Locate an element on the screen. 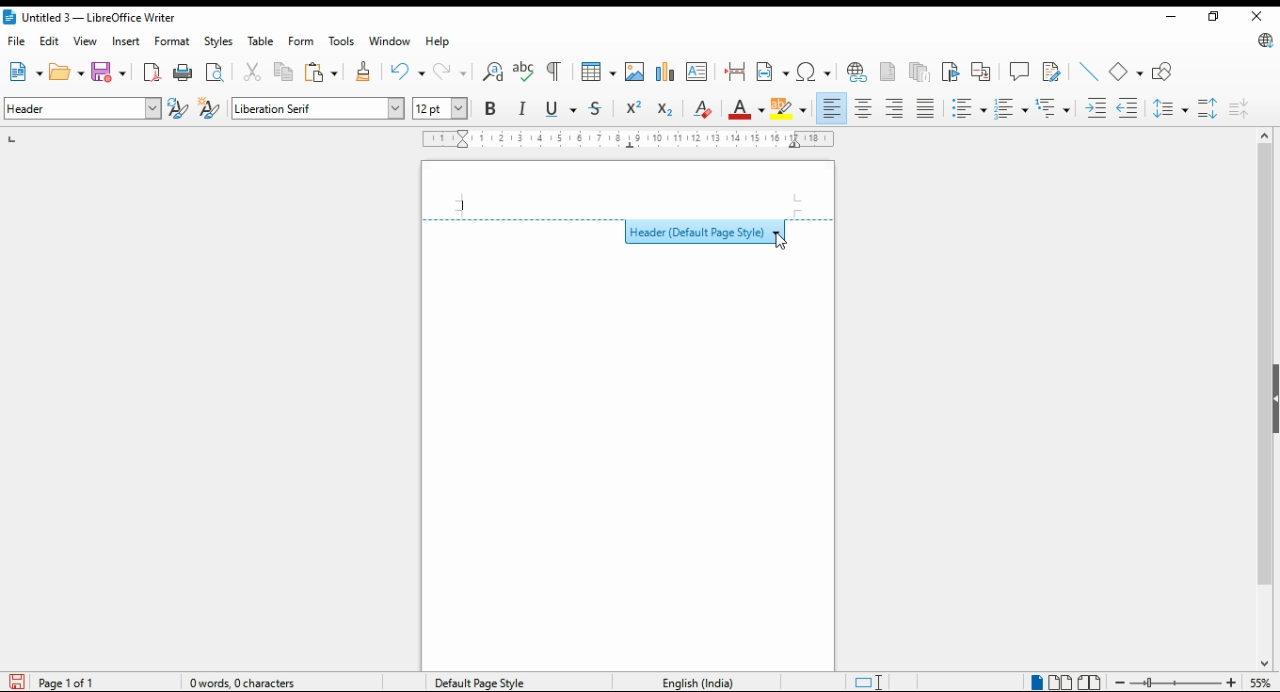 This screenshot has height=692, width=1280. tools is located at coordinates (340, 41).